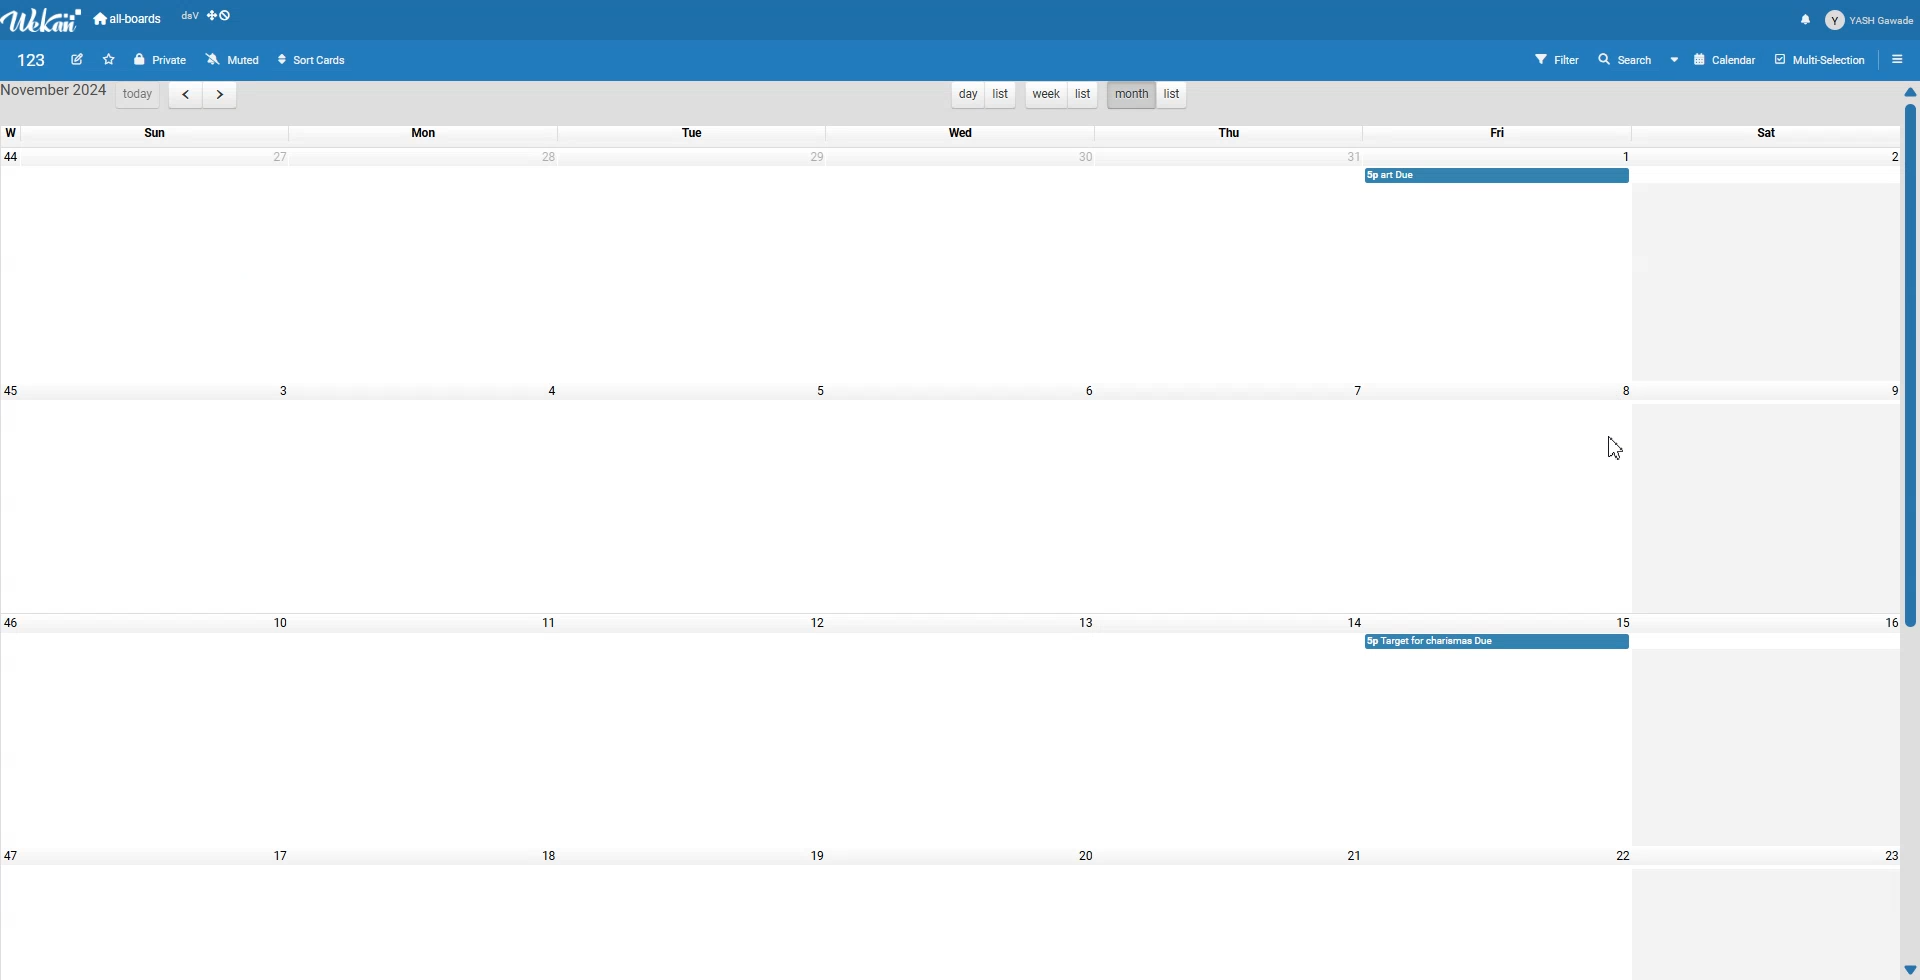  Describe the element at coordinates (1712, 60) in the screenshot. I see `Calendar` at that location.